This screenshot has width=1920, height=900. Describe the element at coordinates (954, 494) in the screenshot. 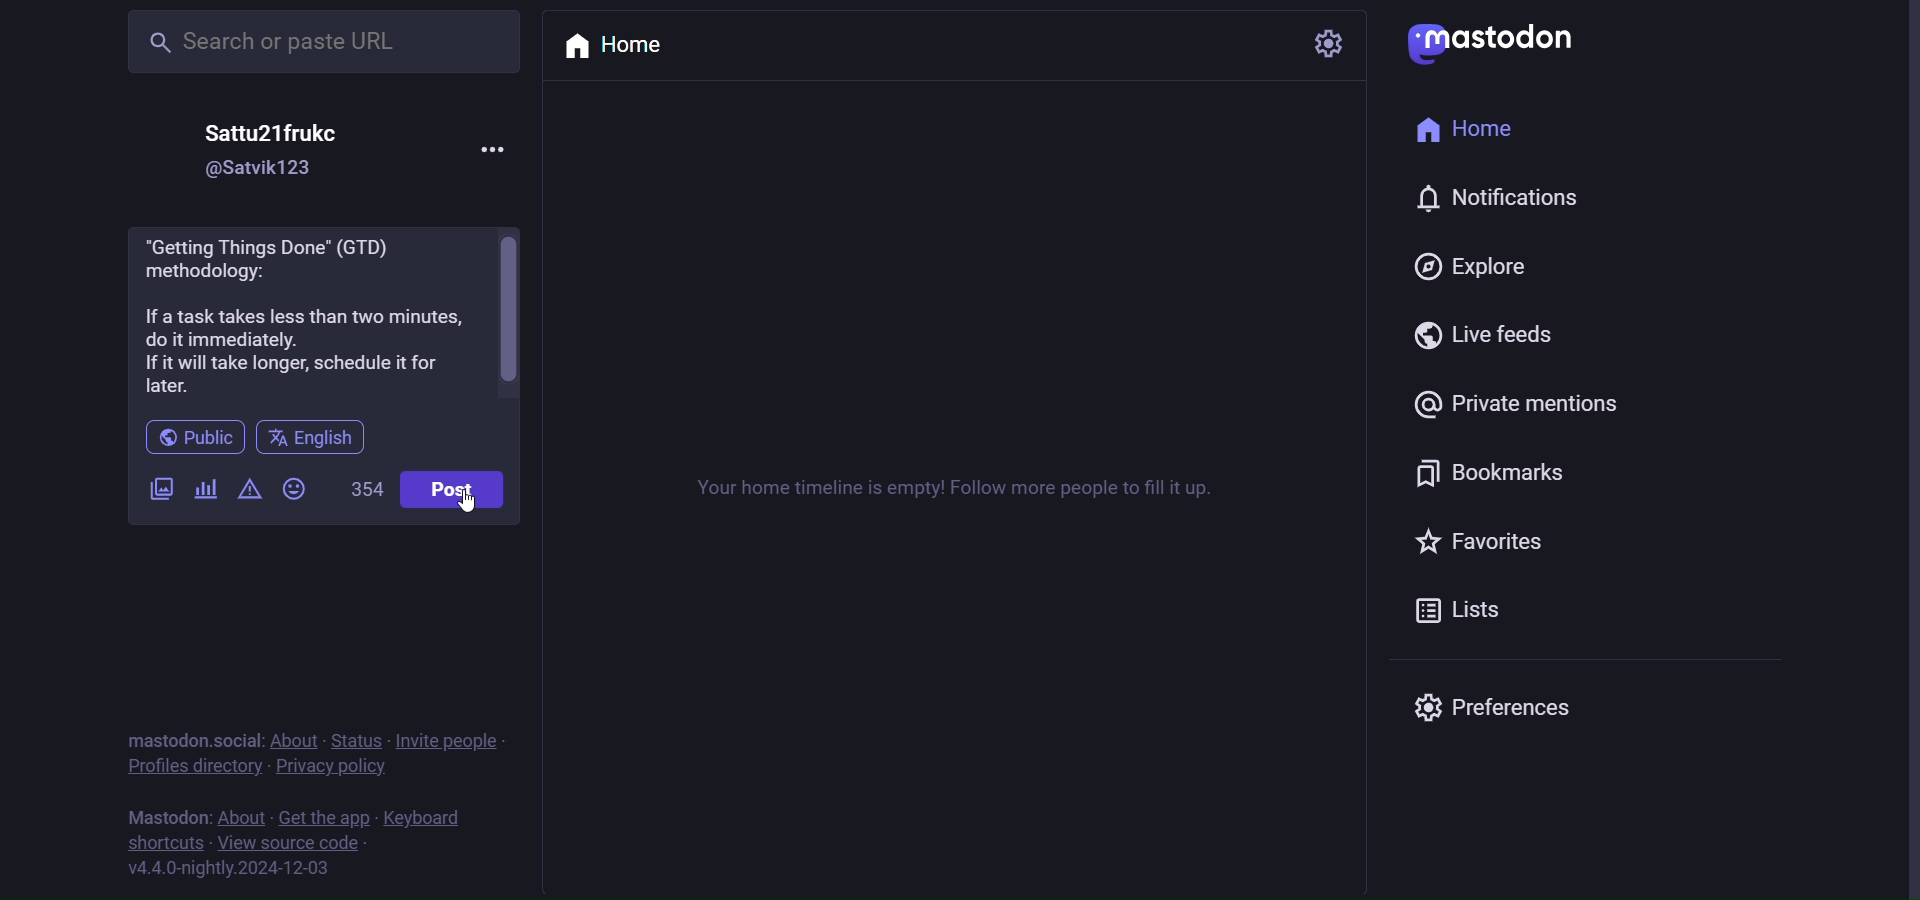

I see `text` at that location.